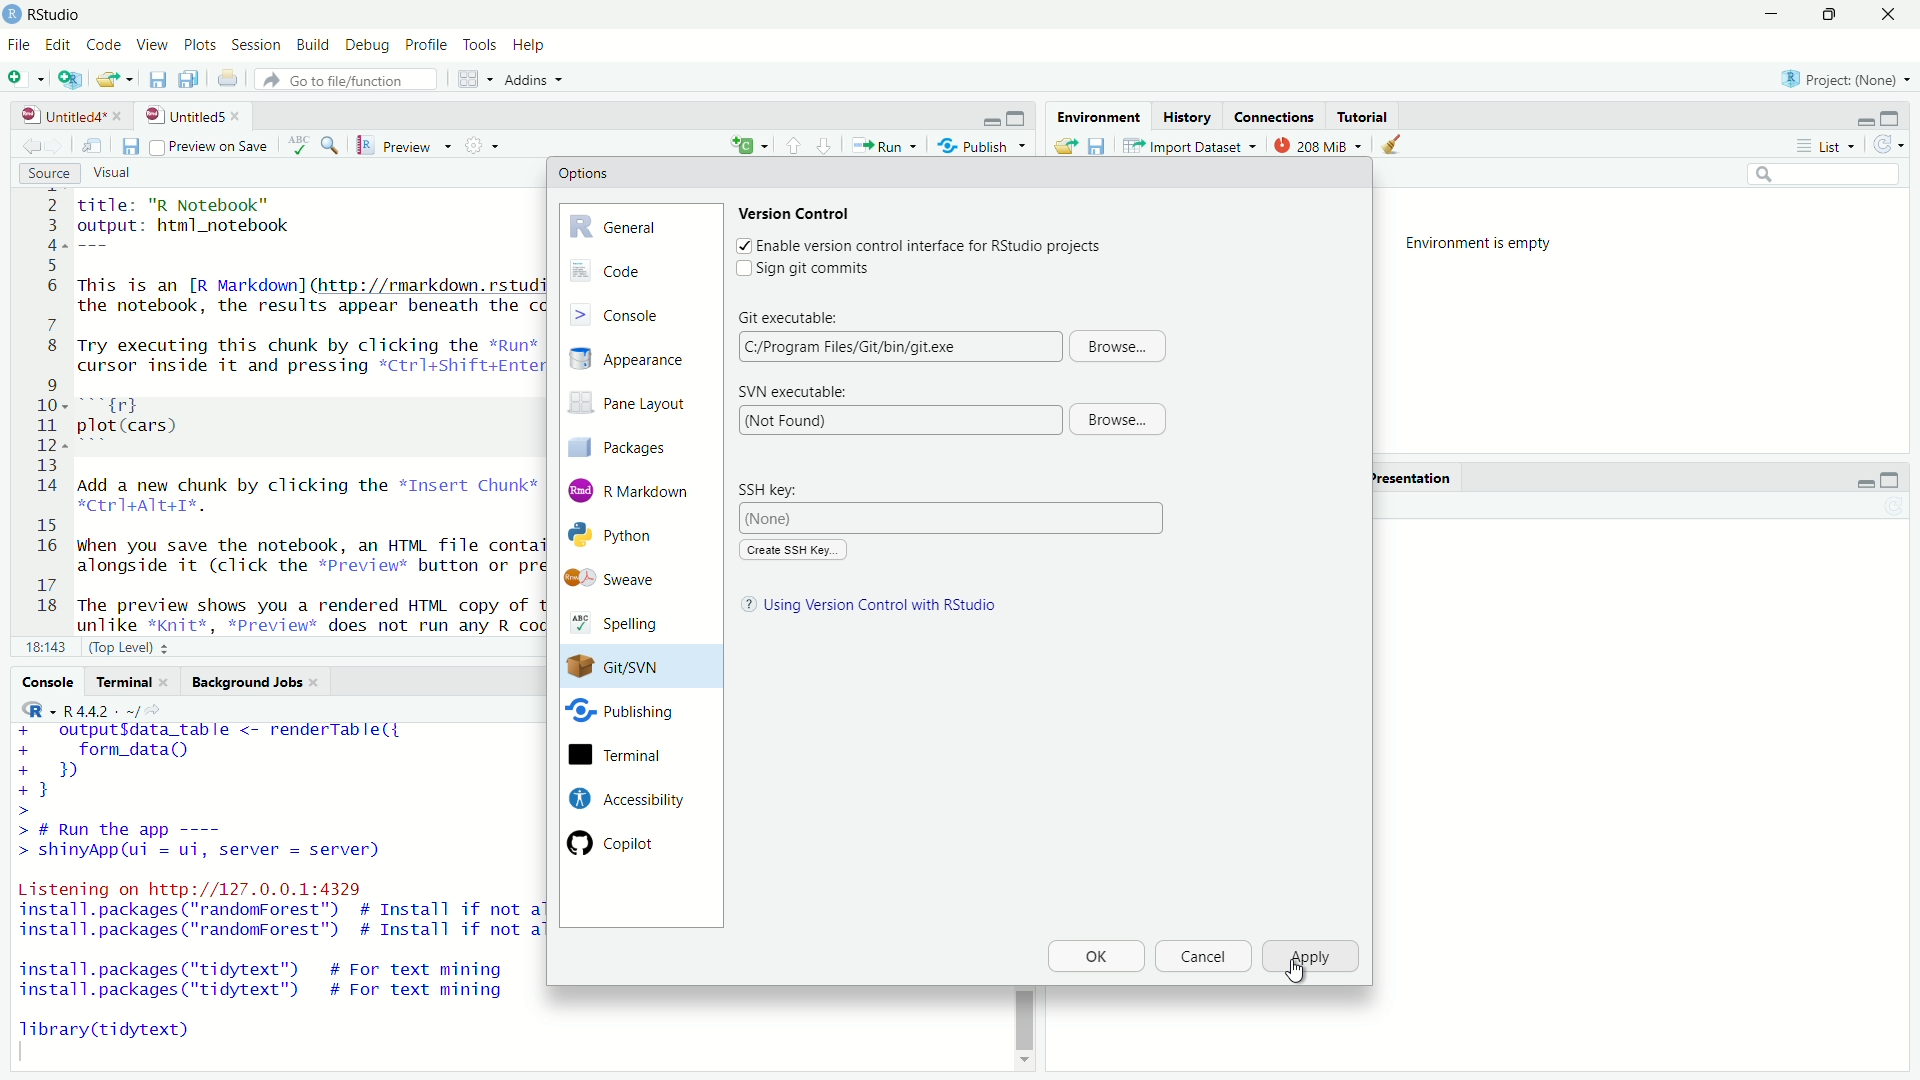 This screenshot has width=1920, height=1080. I want to click on Profile, so click(425, 46).